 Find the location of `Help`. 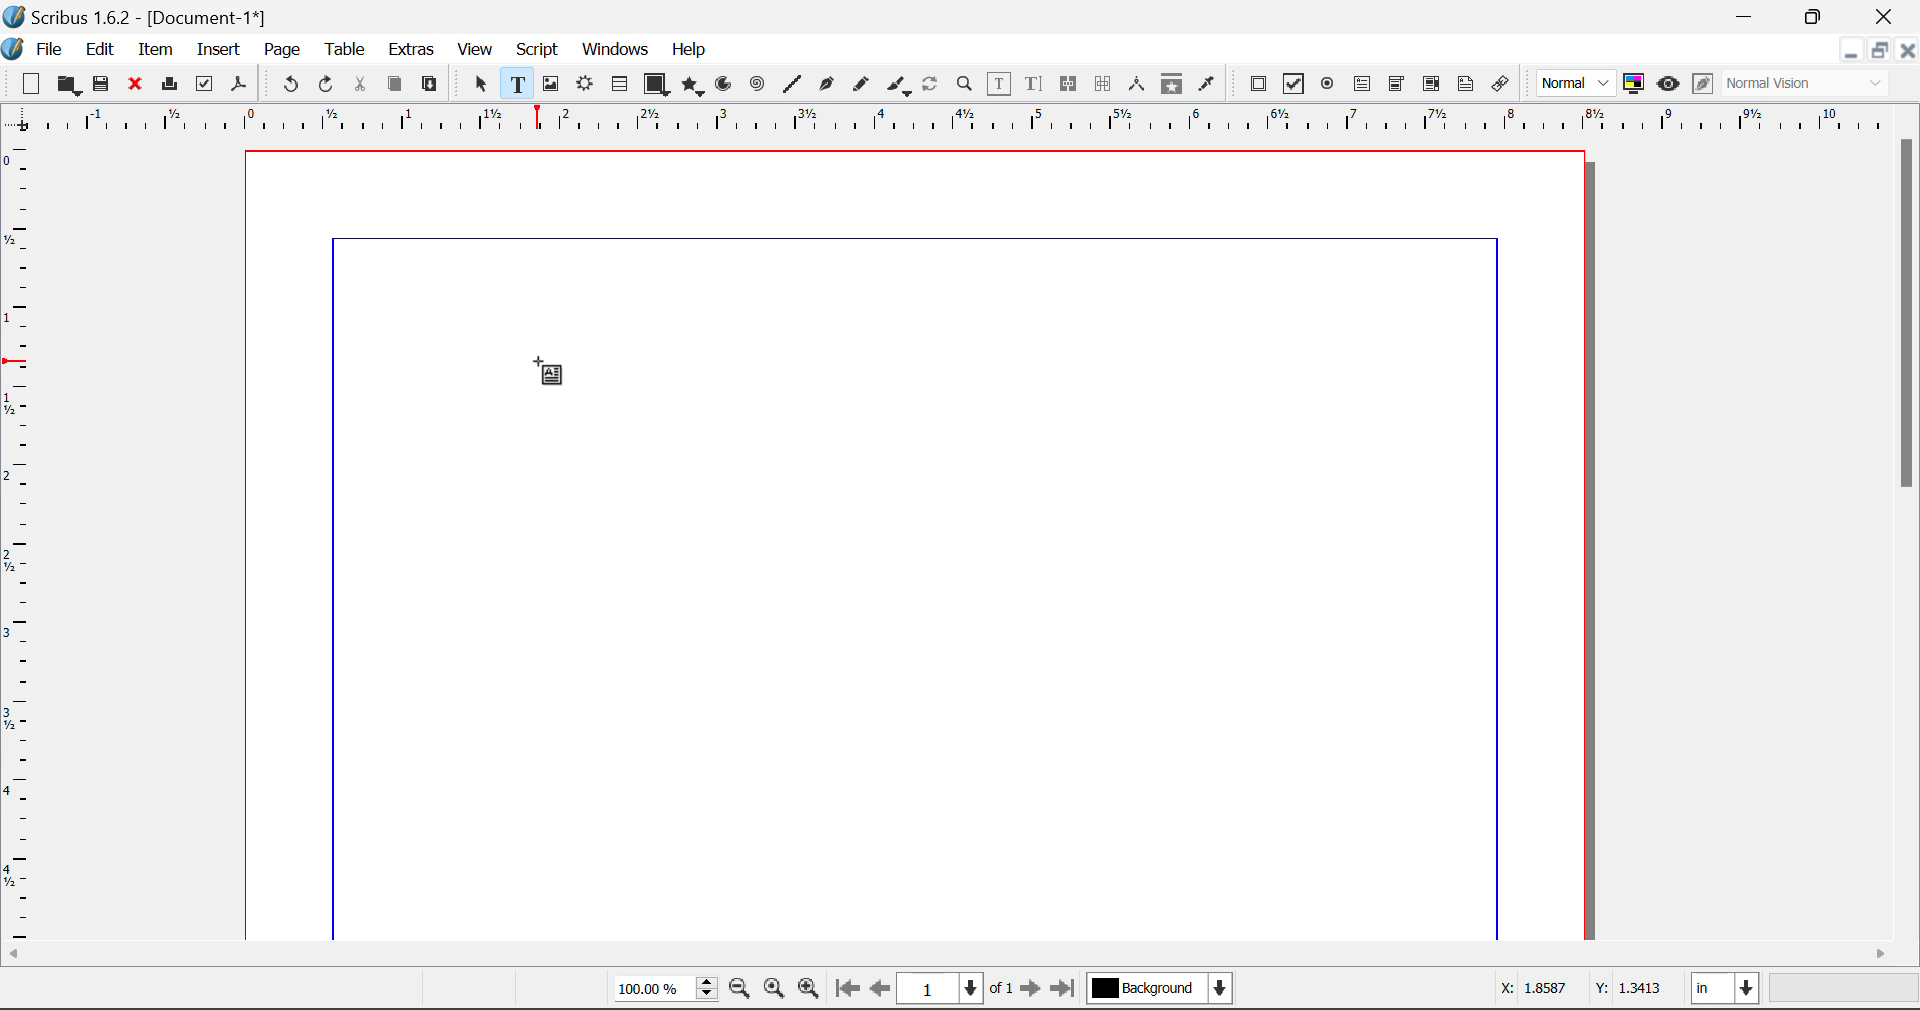

Help is located at coordinates (690, 50).